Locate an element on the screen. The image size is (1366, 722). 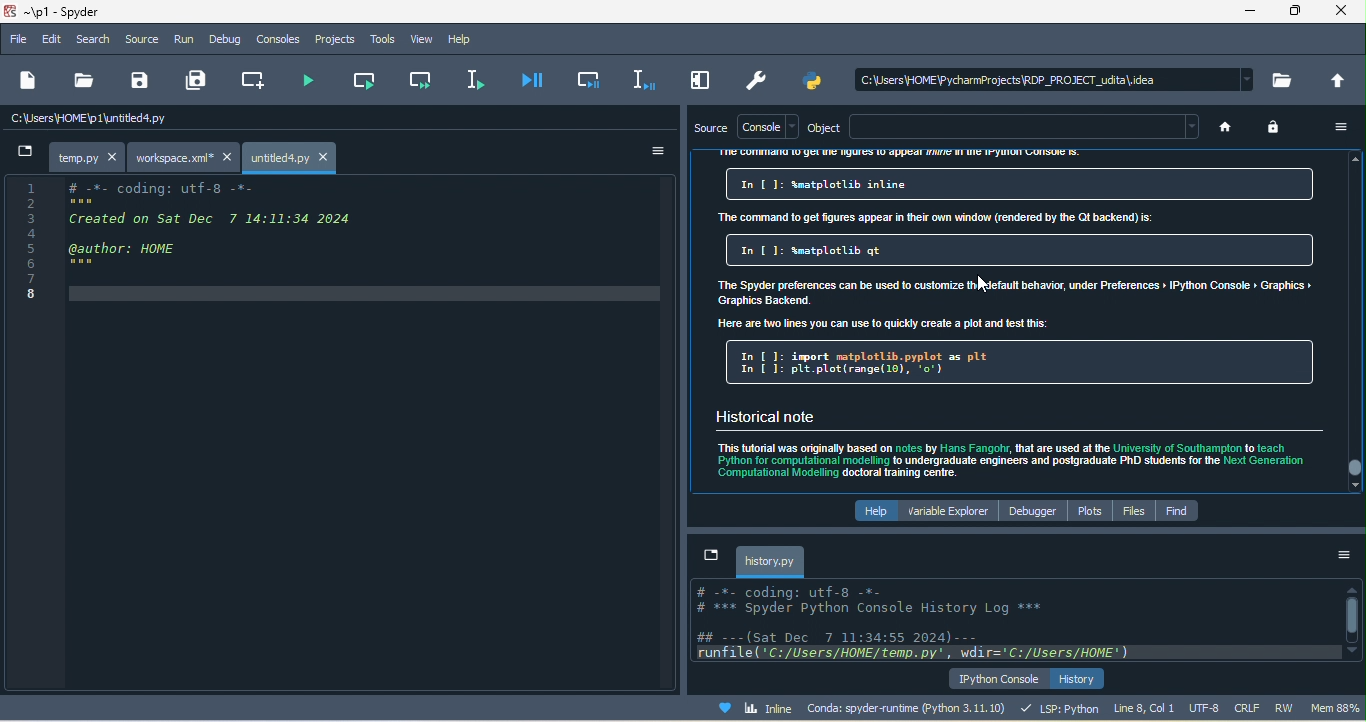
source is located at coordinates (709, 126).